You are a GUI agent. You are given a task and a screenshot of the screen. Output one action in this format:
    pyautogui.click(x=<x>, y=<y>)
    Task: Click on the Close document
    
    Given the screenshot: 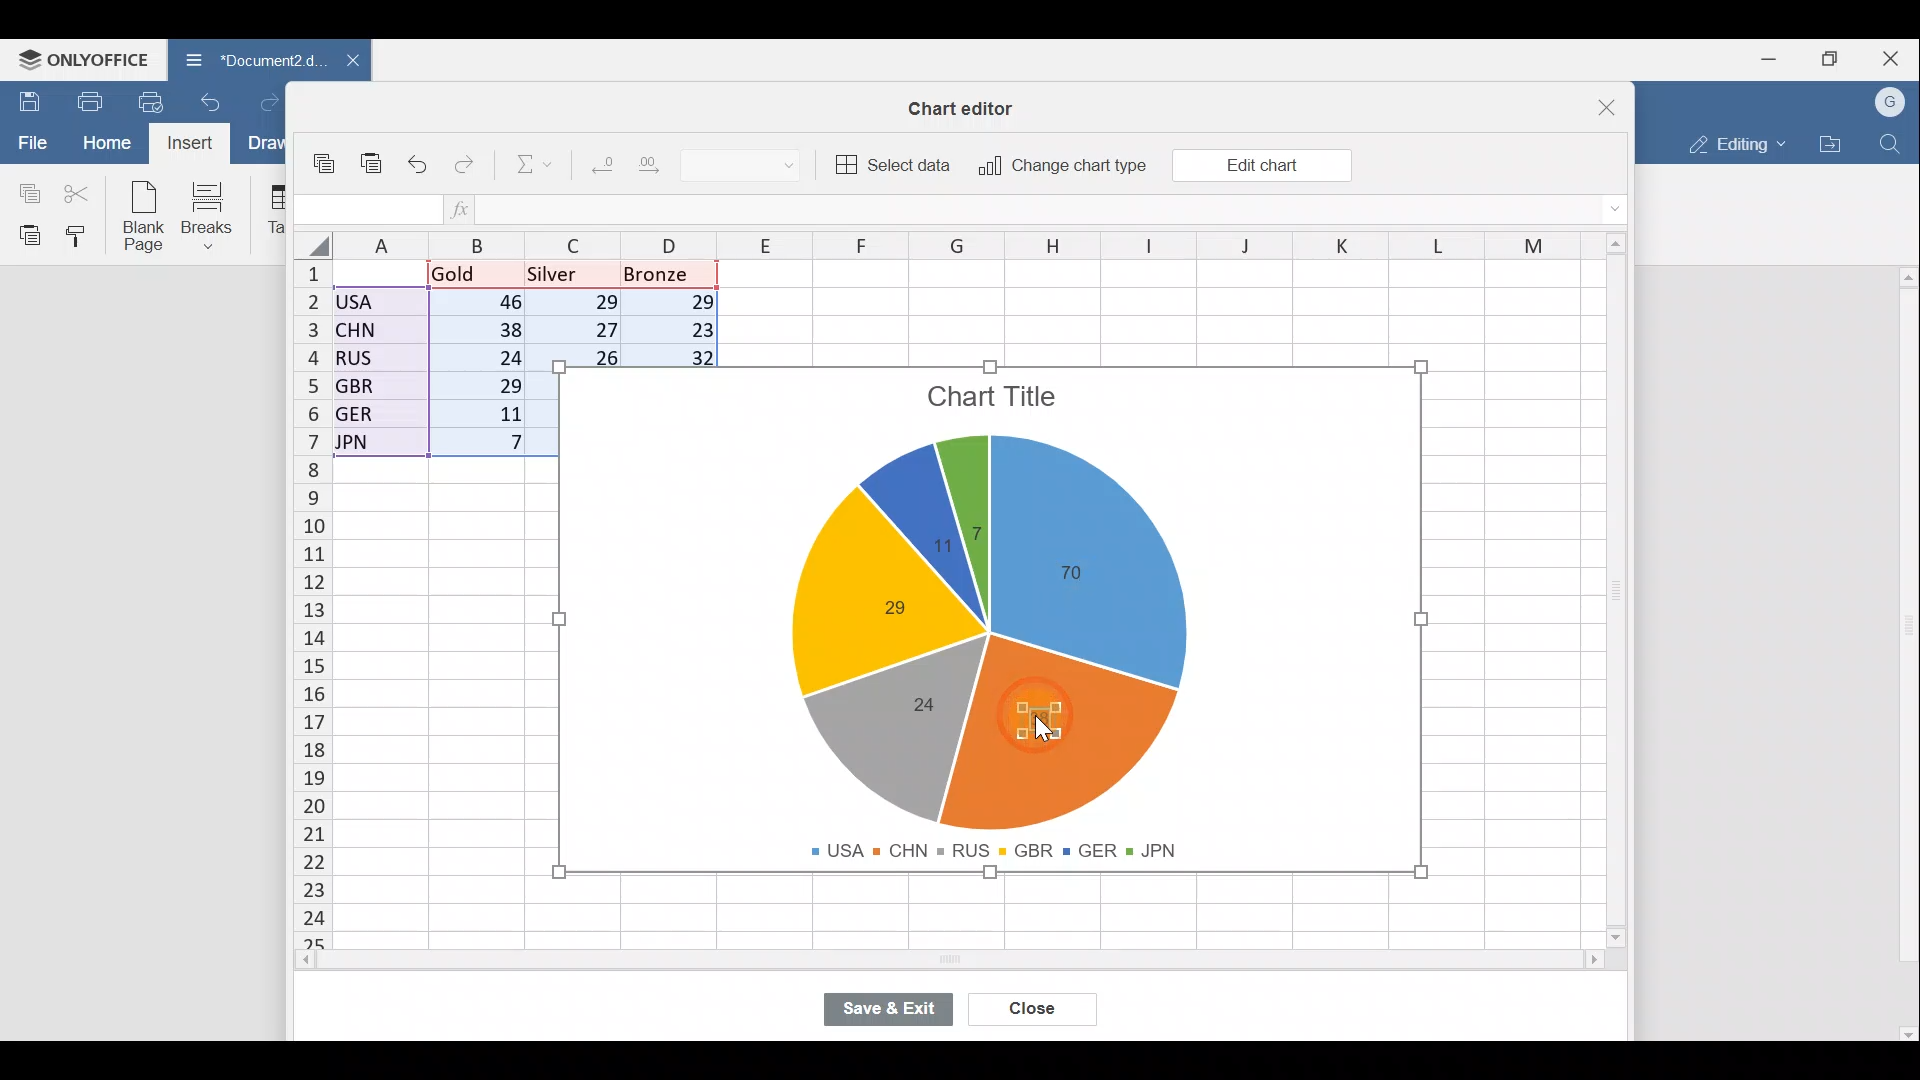 What is the action you would take?
    pyautogui.click(x=349, y=62)
    